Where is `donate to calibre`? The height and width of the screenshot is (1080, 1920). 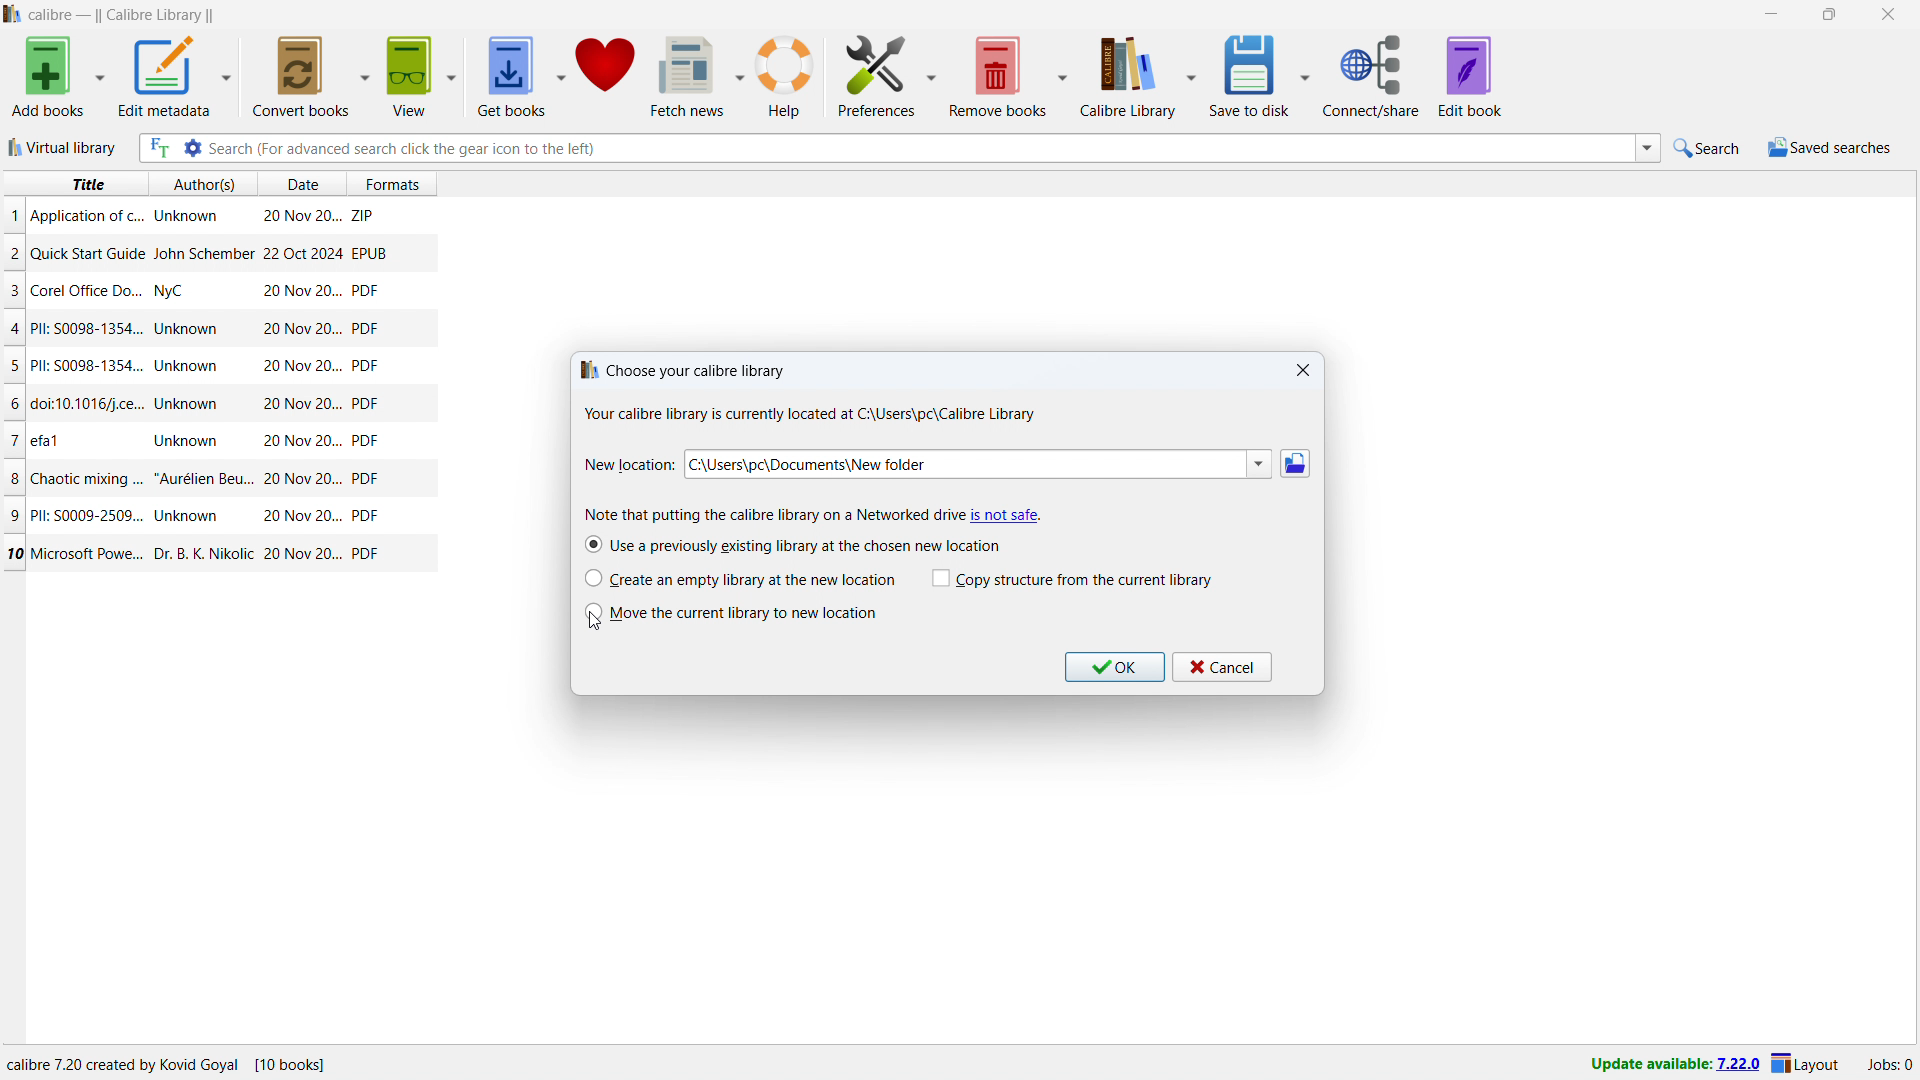 donate to calibre is located at coordinates (606, 75).